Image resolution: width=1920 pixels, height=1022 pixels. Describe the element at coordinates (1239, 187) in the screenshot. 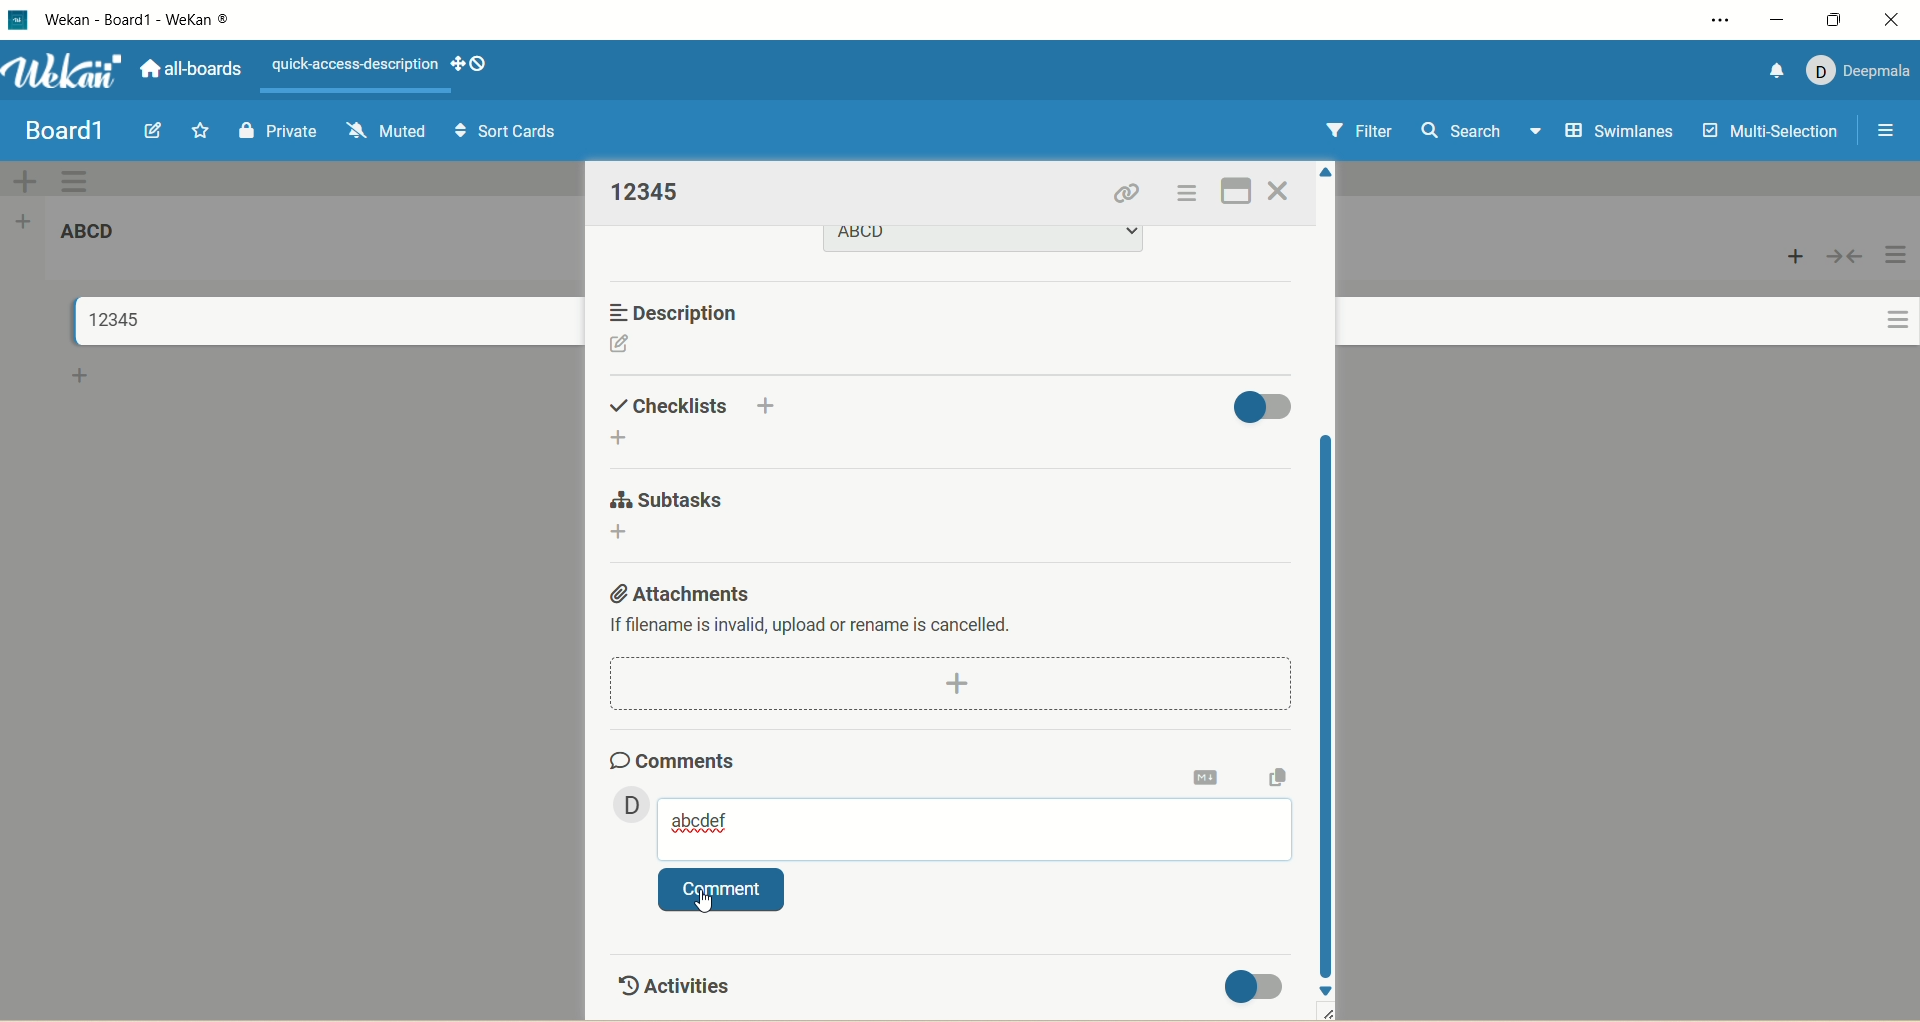

I see `full screen` at that location.